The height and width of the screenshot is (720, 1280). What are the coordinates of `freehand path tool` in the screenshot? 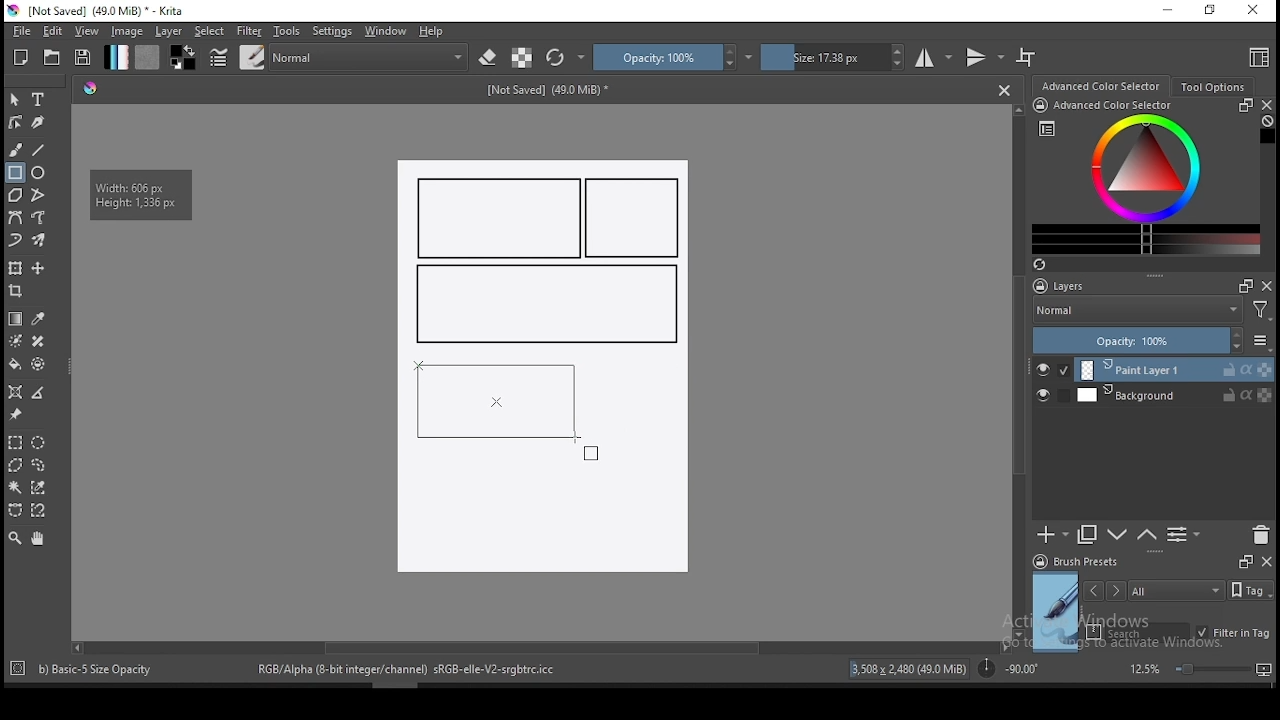 It's located at (40, 218).